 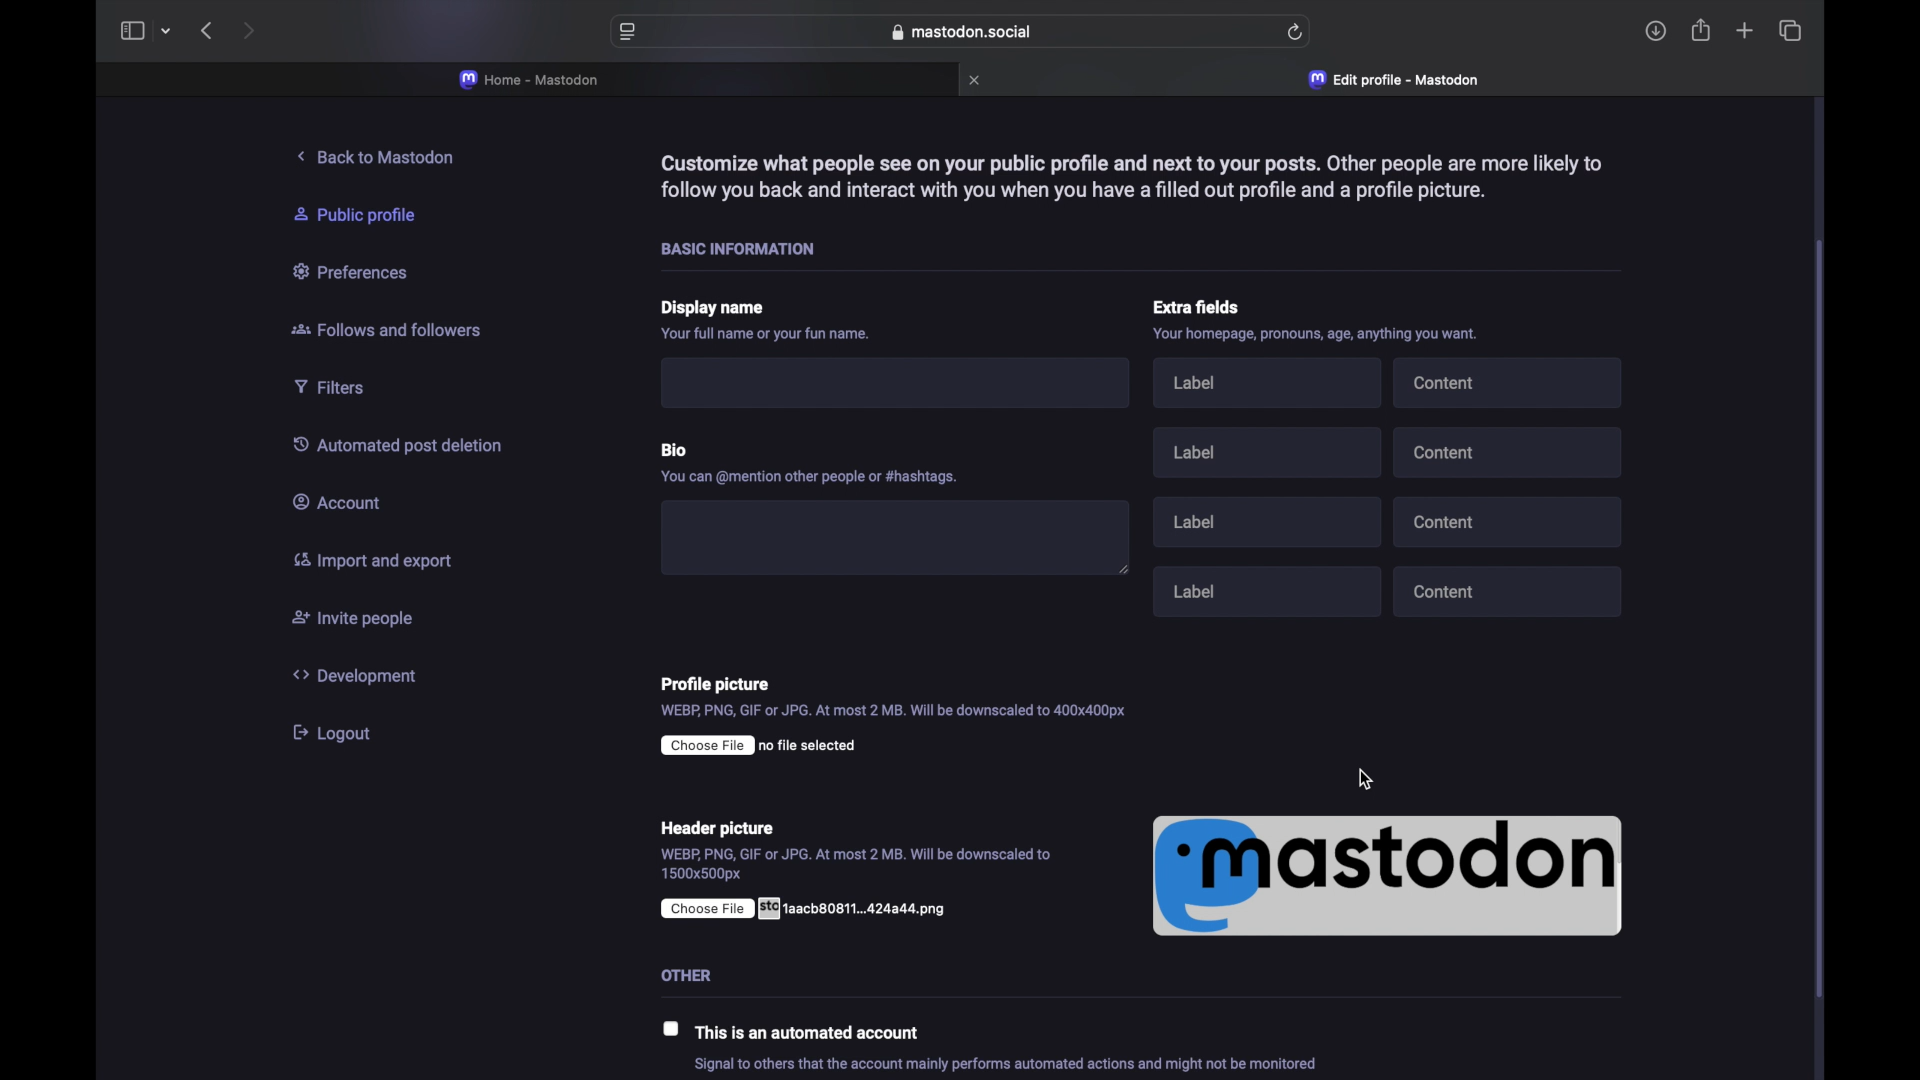 What do you see at coordinates (530, 80) in the screenshot?
I see `home - mastodon` at bounding box center [530, 80].